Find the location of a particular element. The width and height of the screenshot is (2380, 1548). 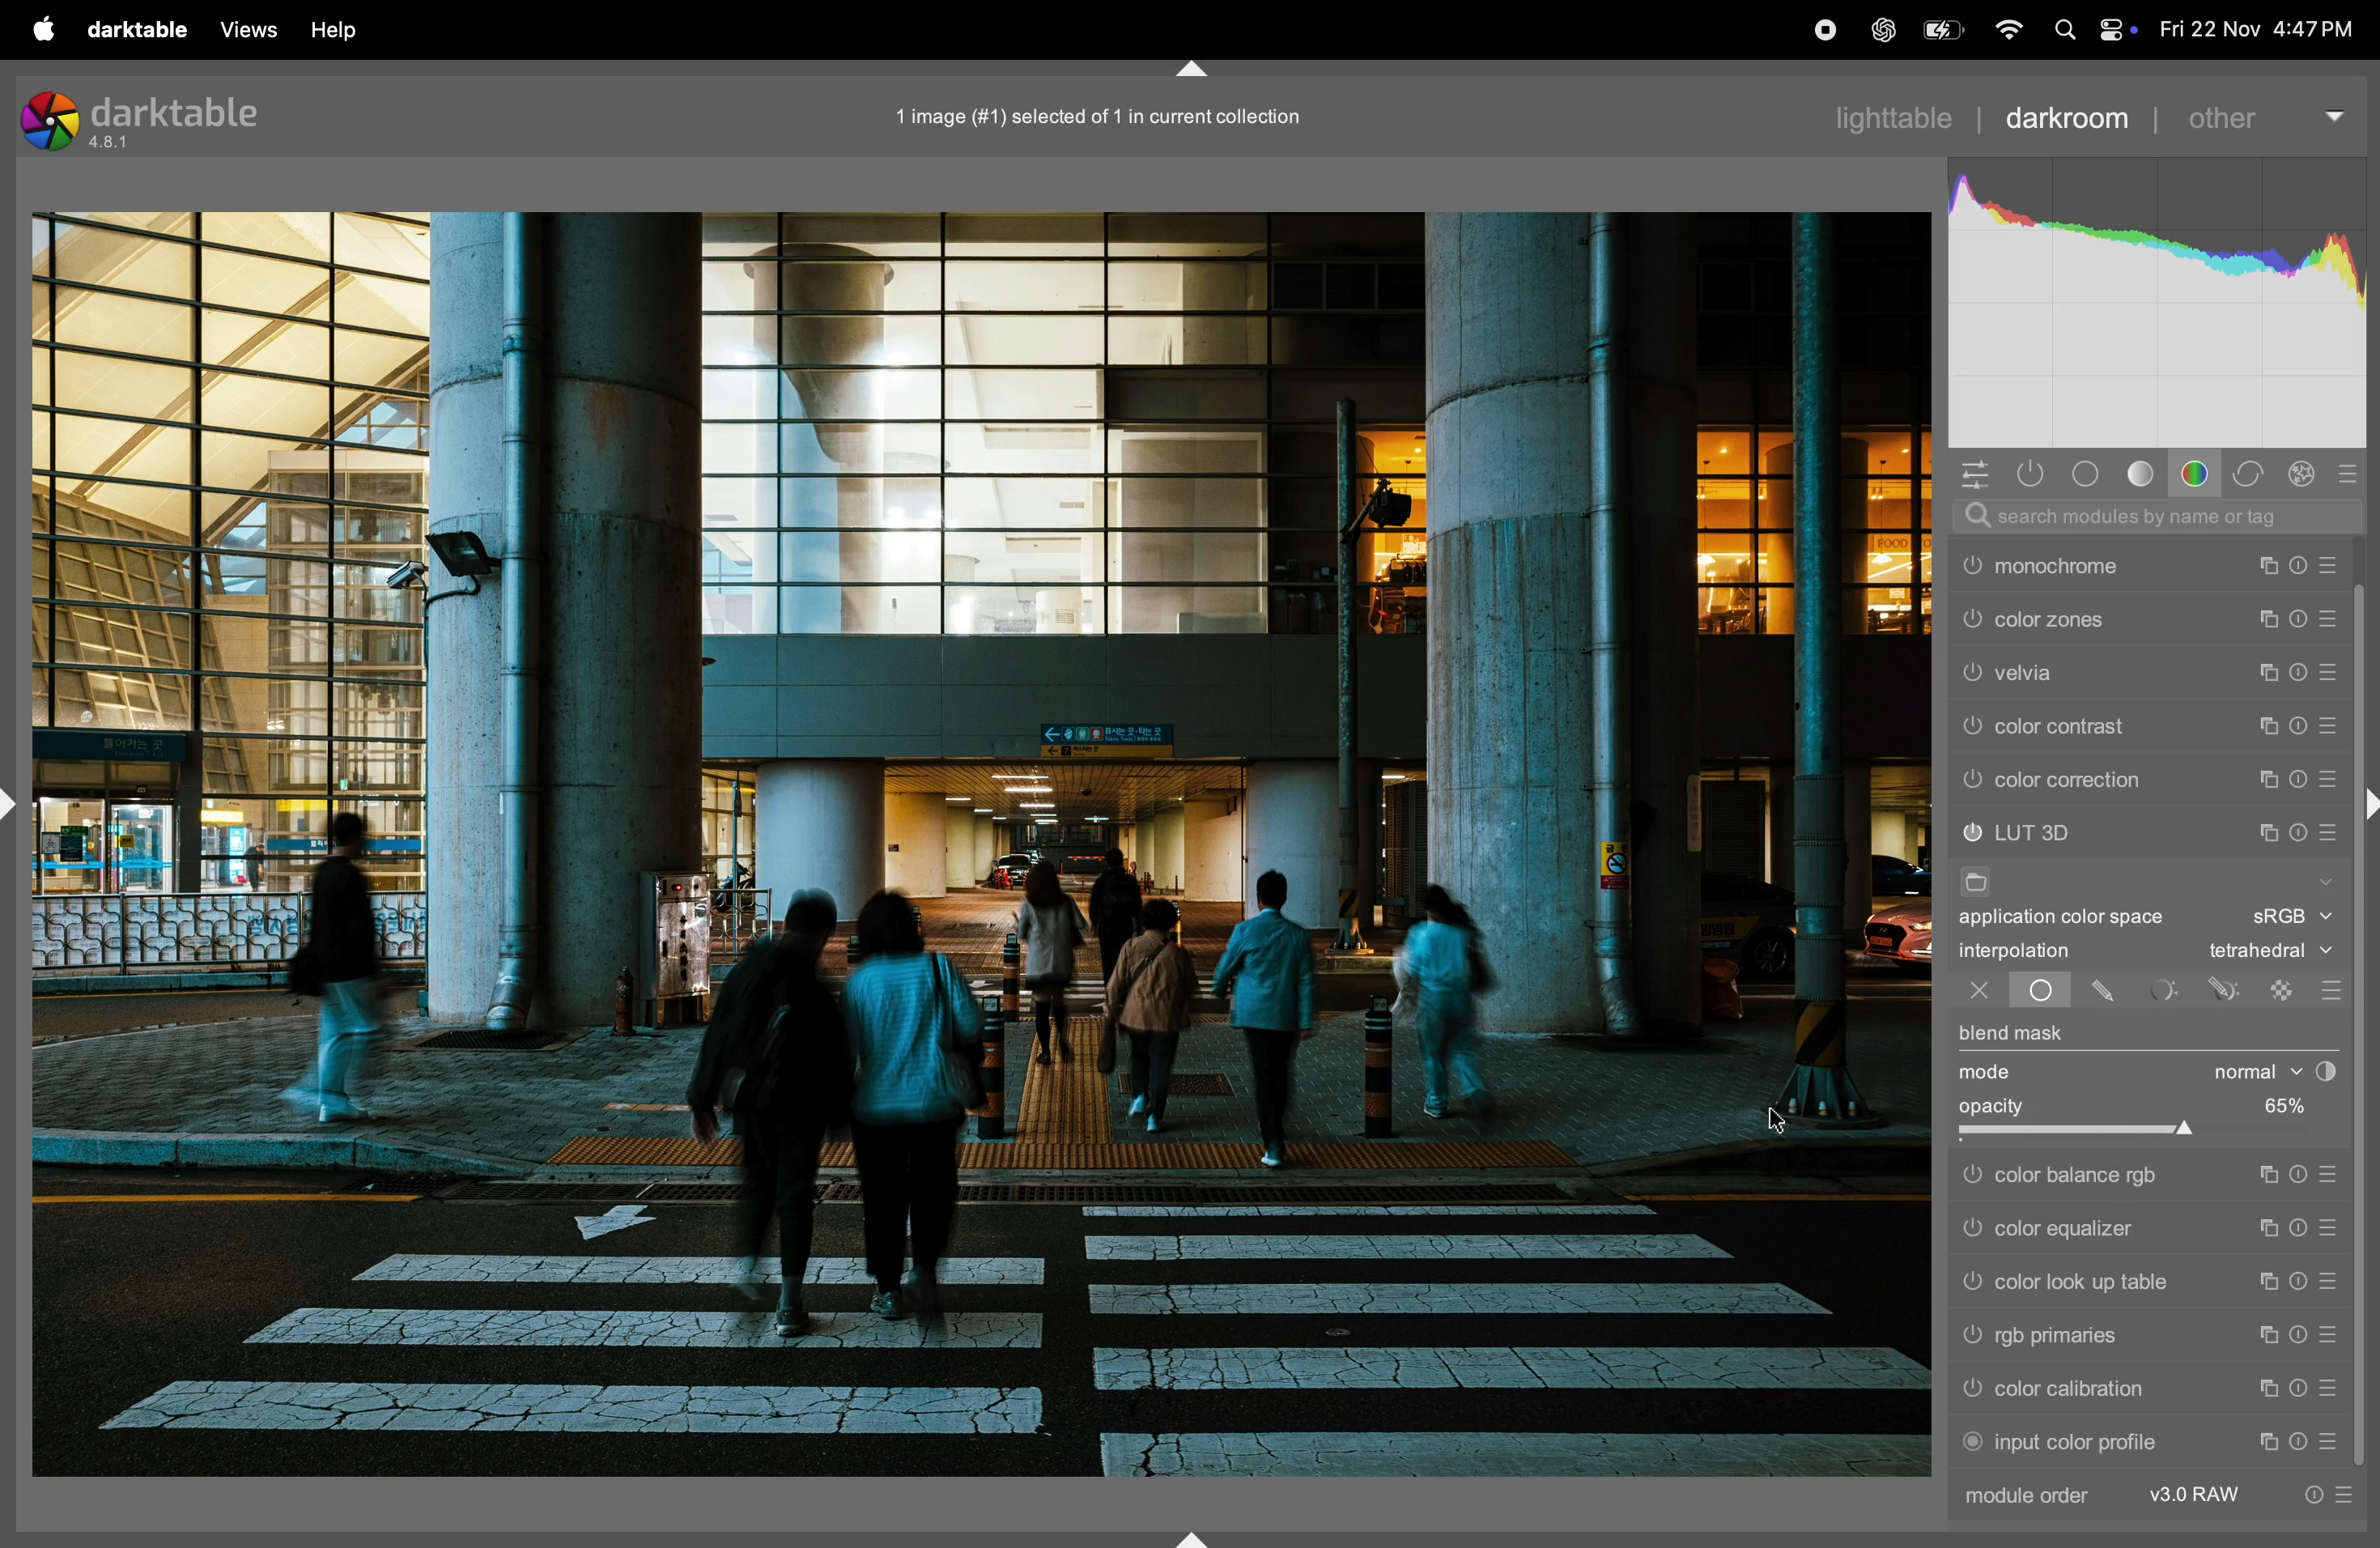

tetraheral is located at coordinates (2263, 952).